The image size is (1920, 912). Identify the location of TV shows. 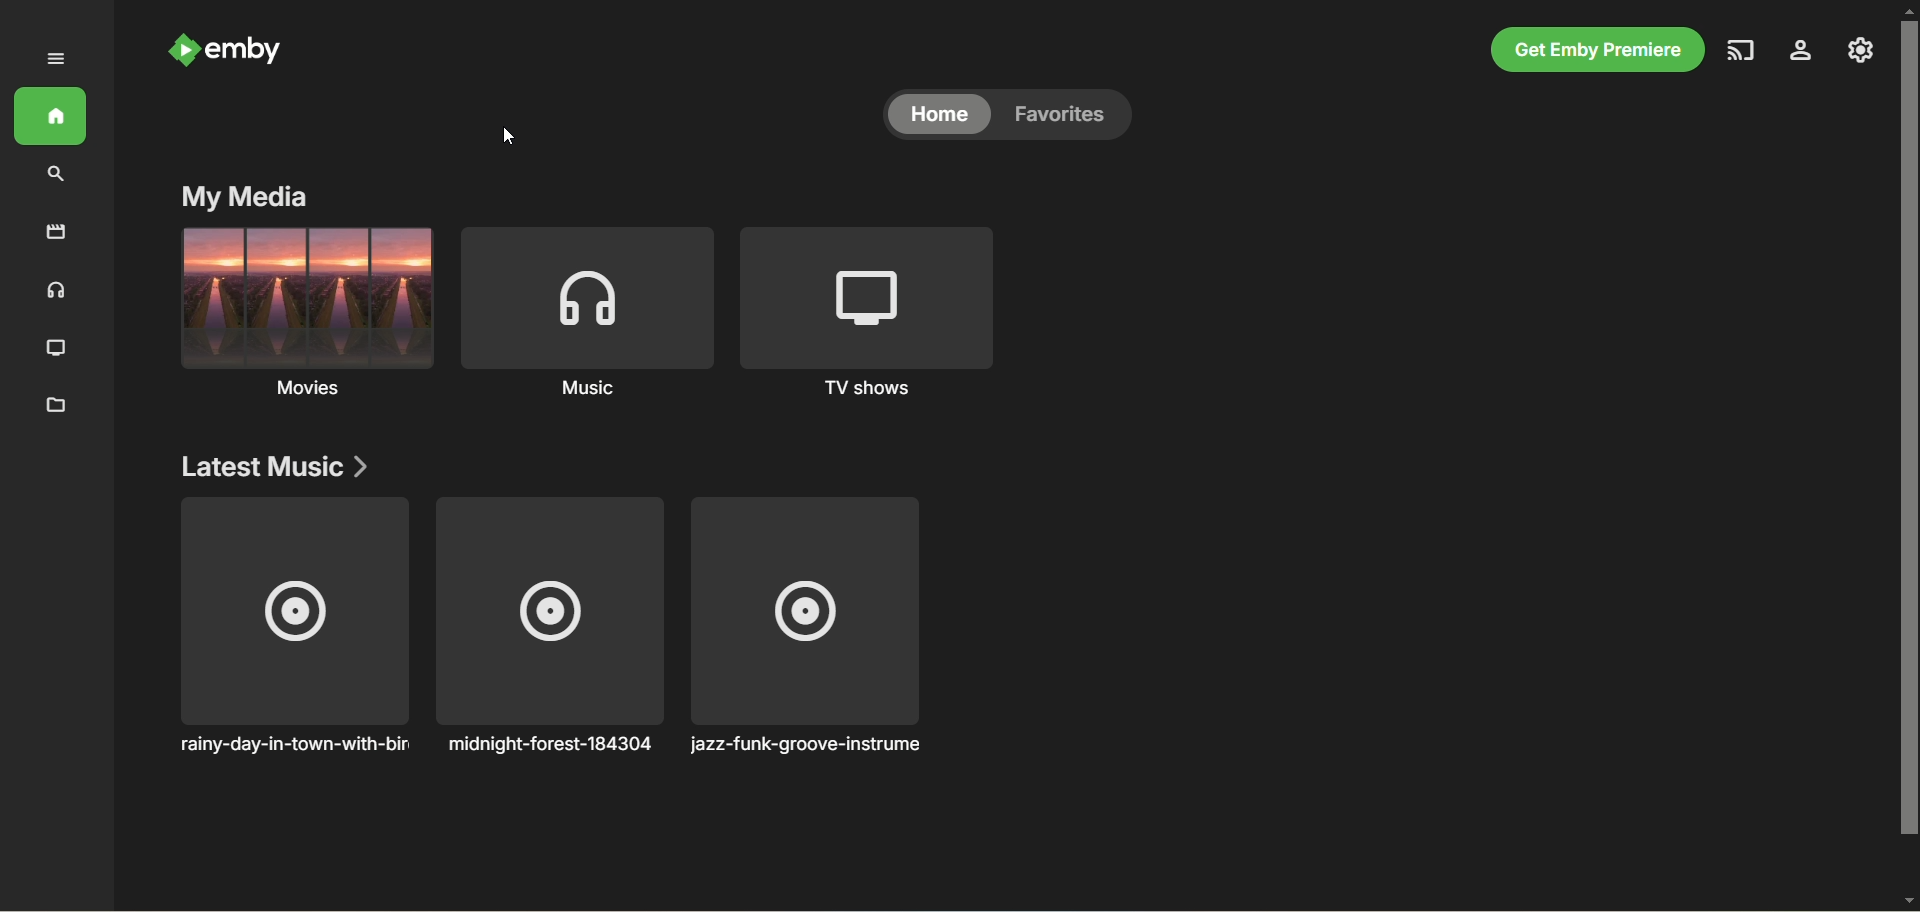
(56, 345).